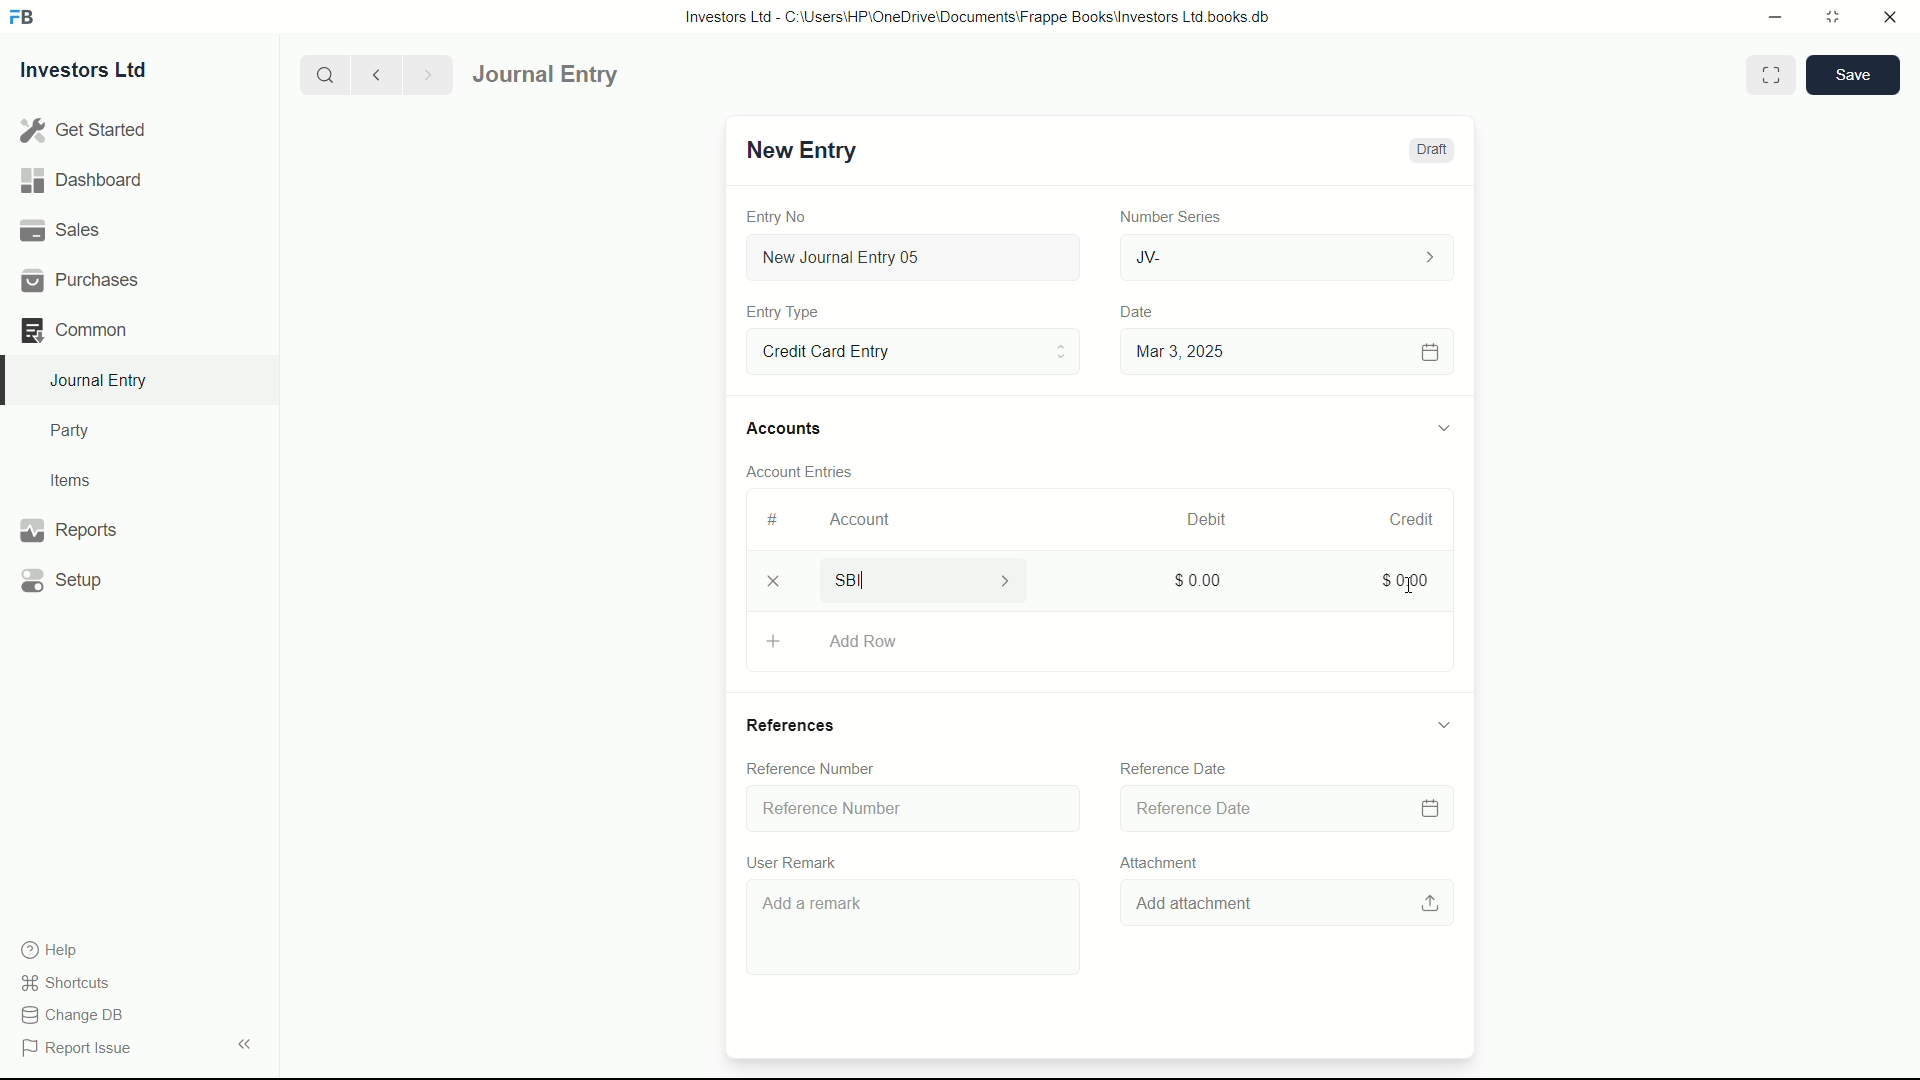 This screenshot has height=1080, width=1920. I want to click on FrappeBooks logo, so click(22, 18).